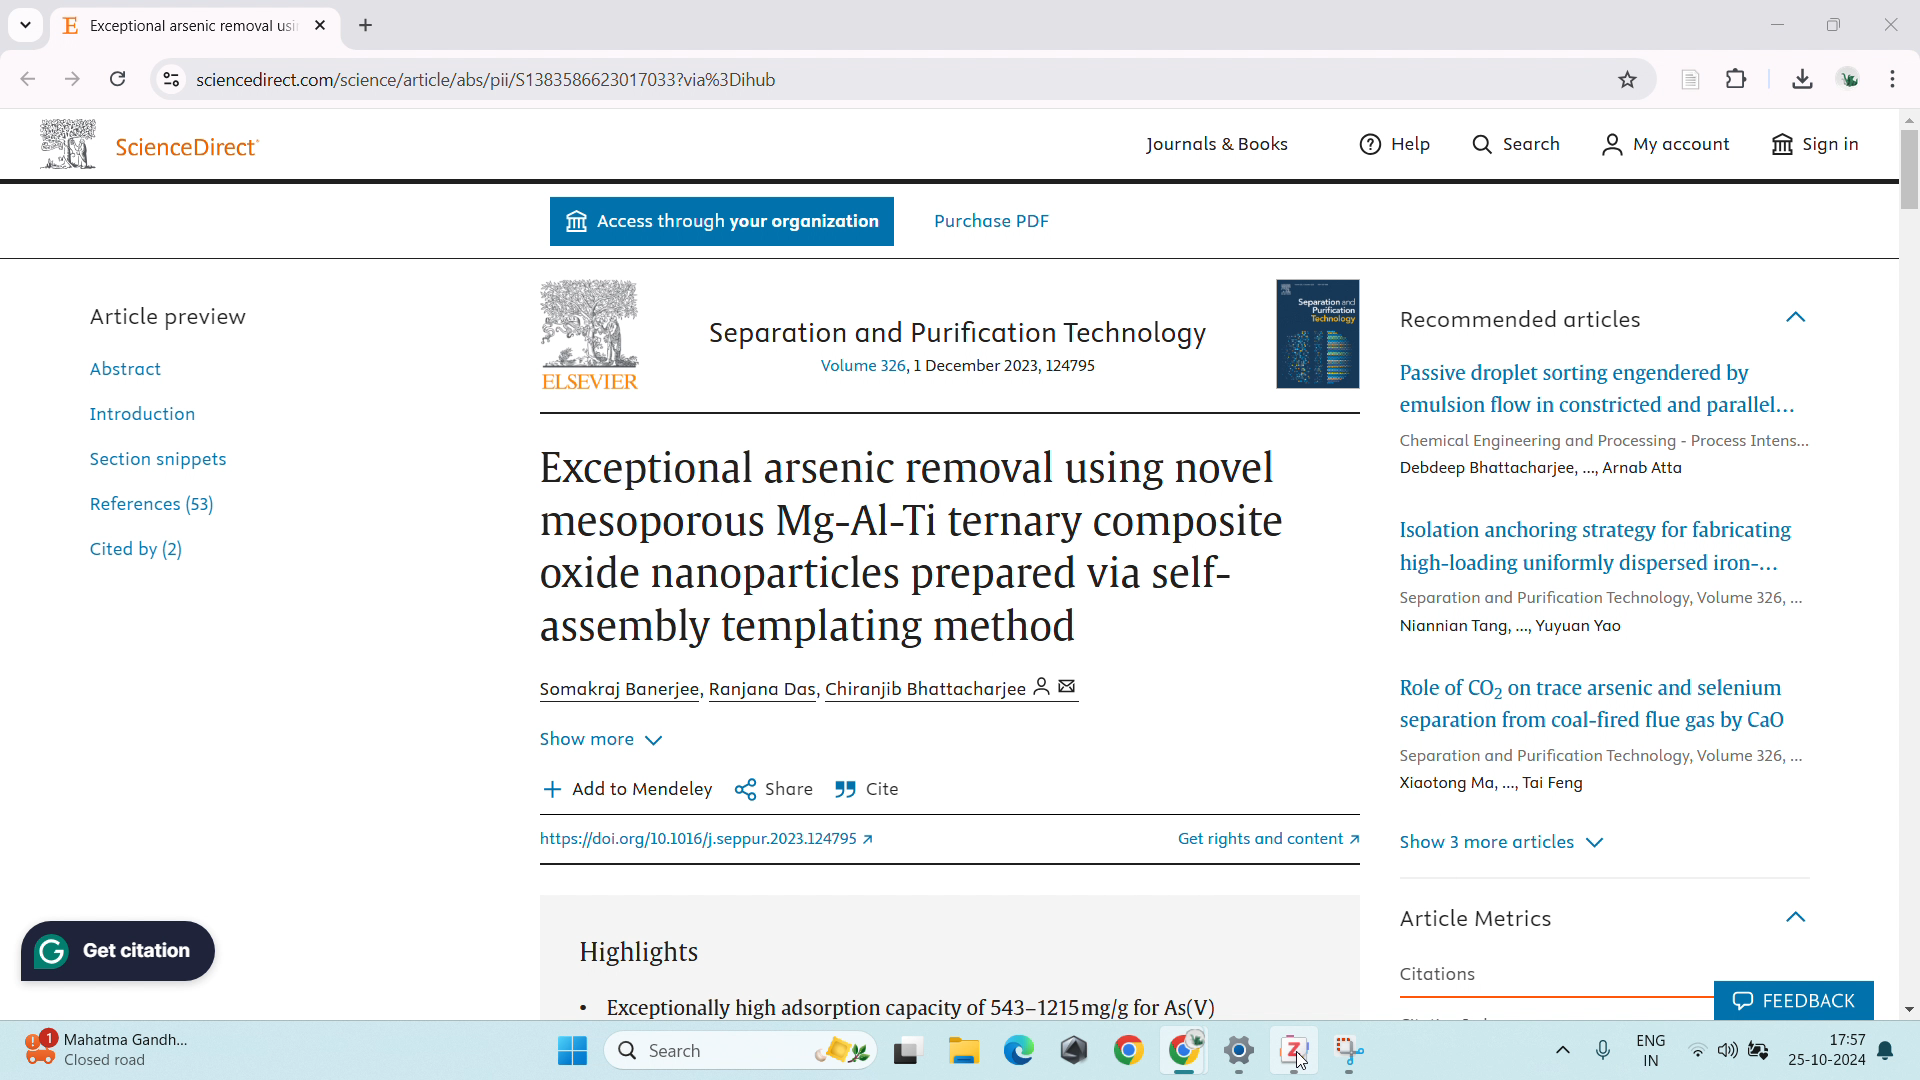  I want to click on Passive droplet sorting engendered by emulsion flow in constricted and parallel..., so click(1597, 388).